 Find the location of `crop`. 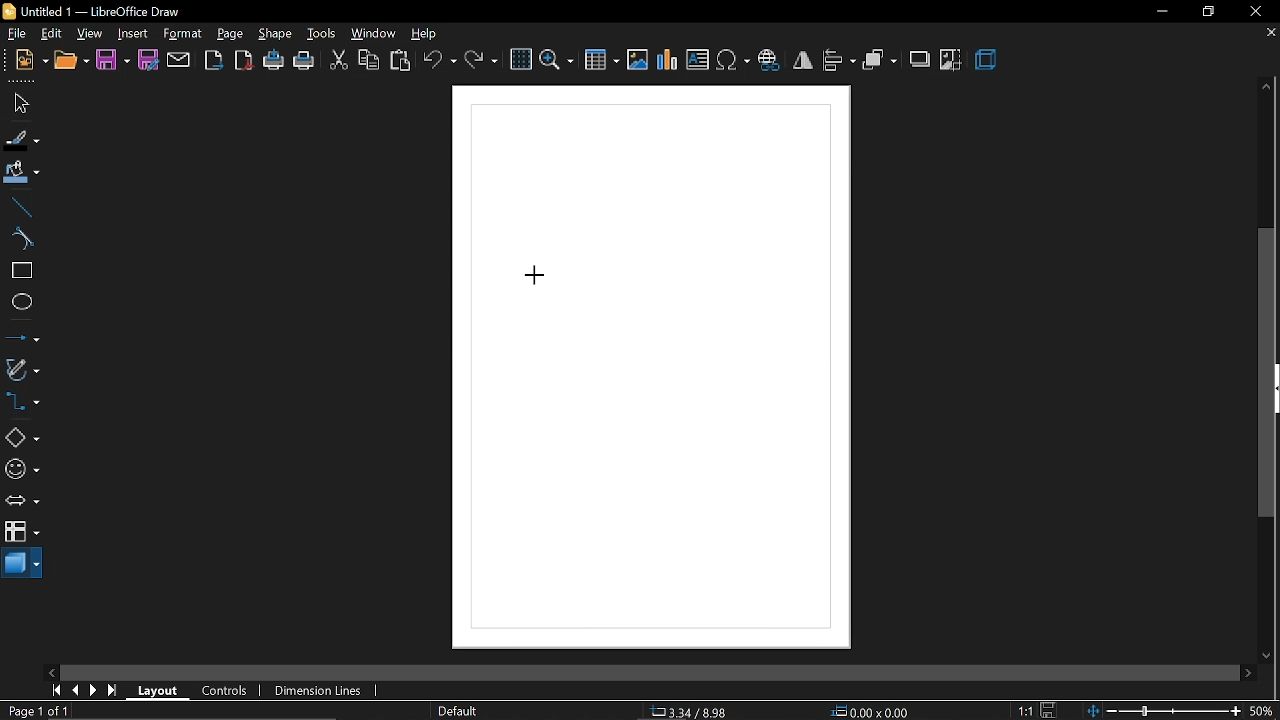

crop is located at coordinates (950, 59).